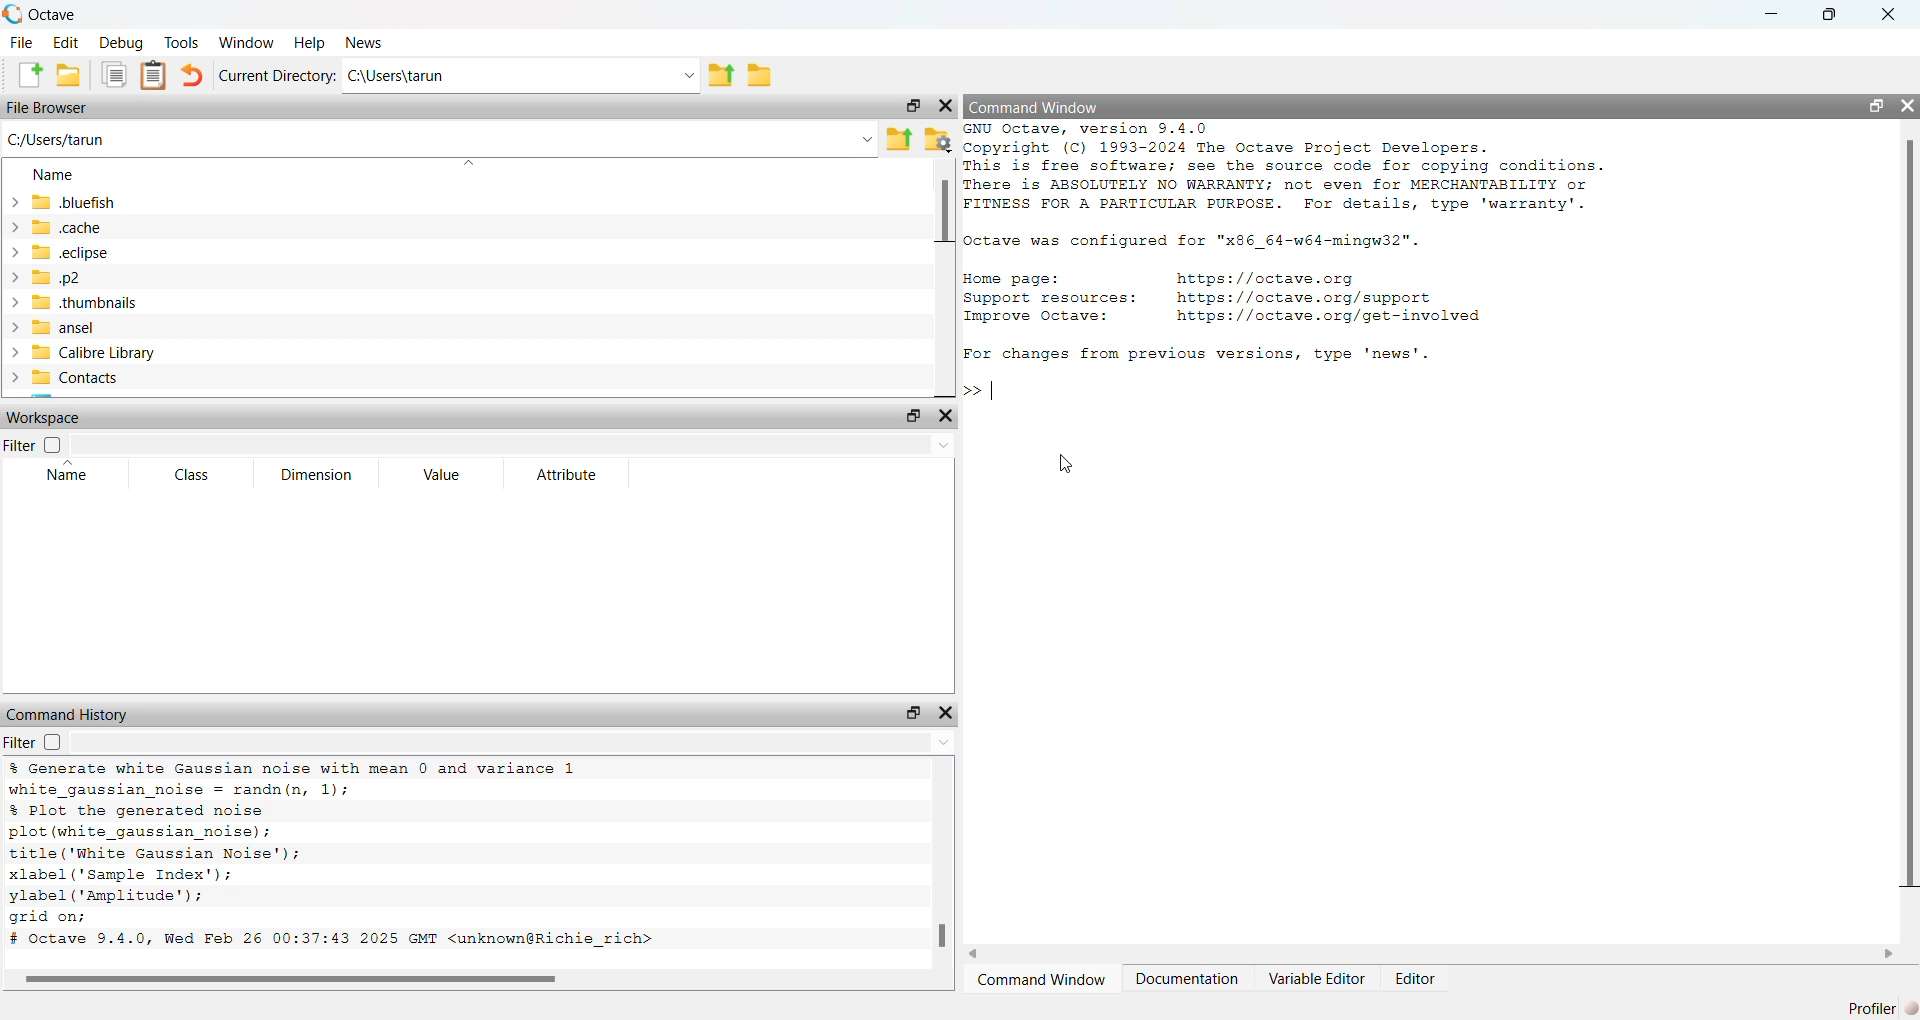 The width and height of the screenshot is (1920, 1020). What do you see at coordinates (949, 713) in the screenshot?
I see `close` at bounding box center [949, 713].